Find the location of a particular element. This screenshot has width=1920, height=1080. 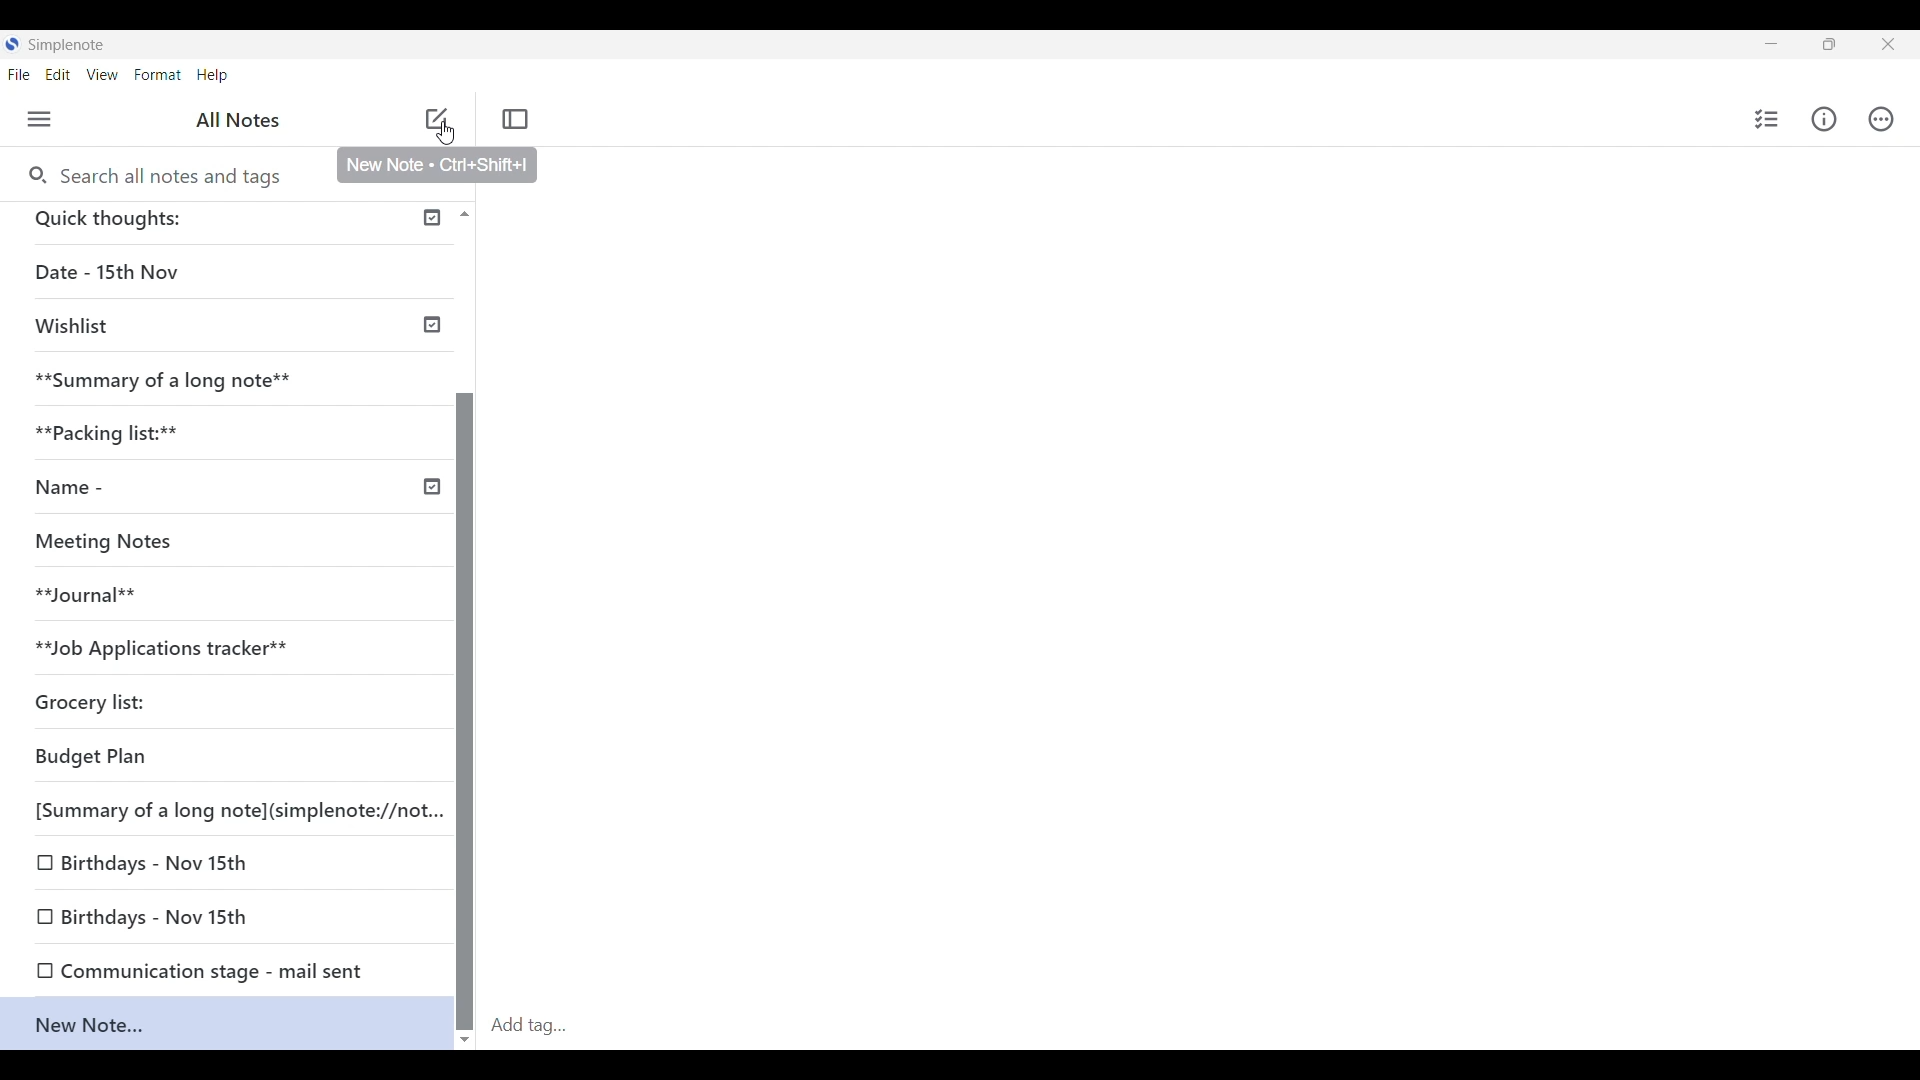

Menu is located at coordinates (40, 120).